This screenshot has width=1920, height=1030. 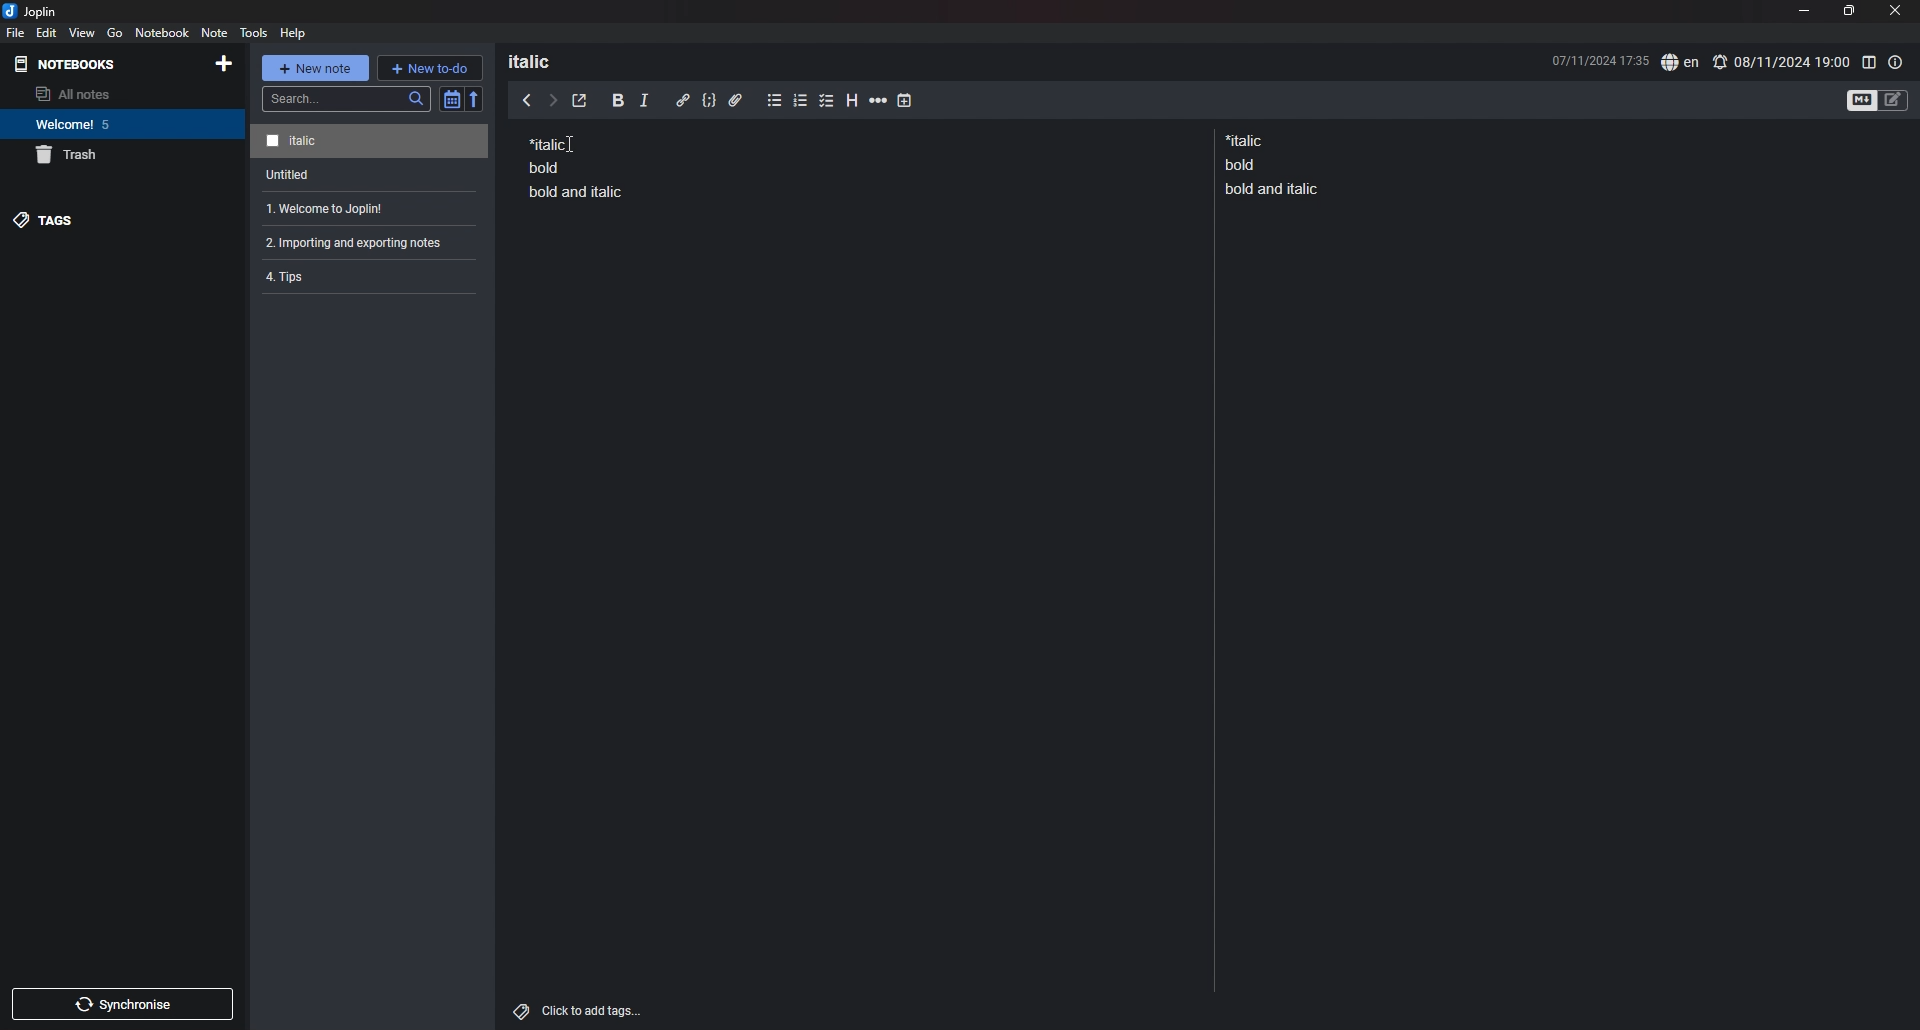 What do you see at coordinates (827, 102) in the screenshot?
I see `checkbox` at bounding box center [827, 102].